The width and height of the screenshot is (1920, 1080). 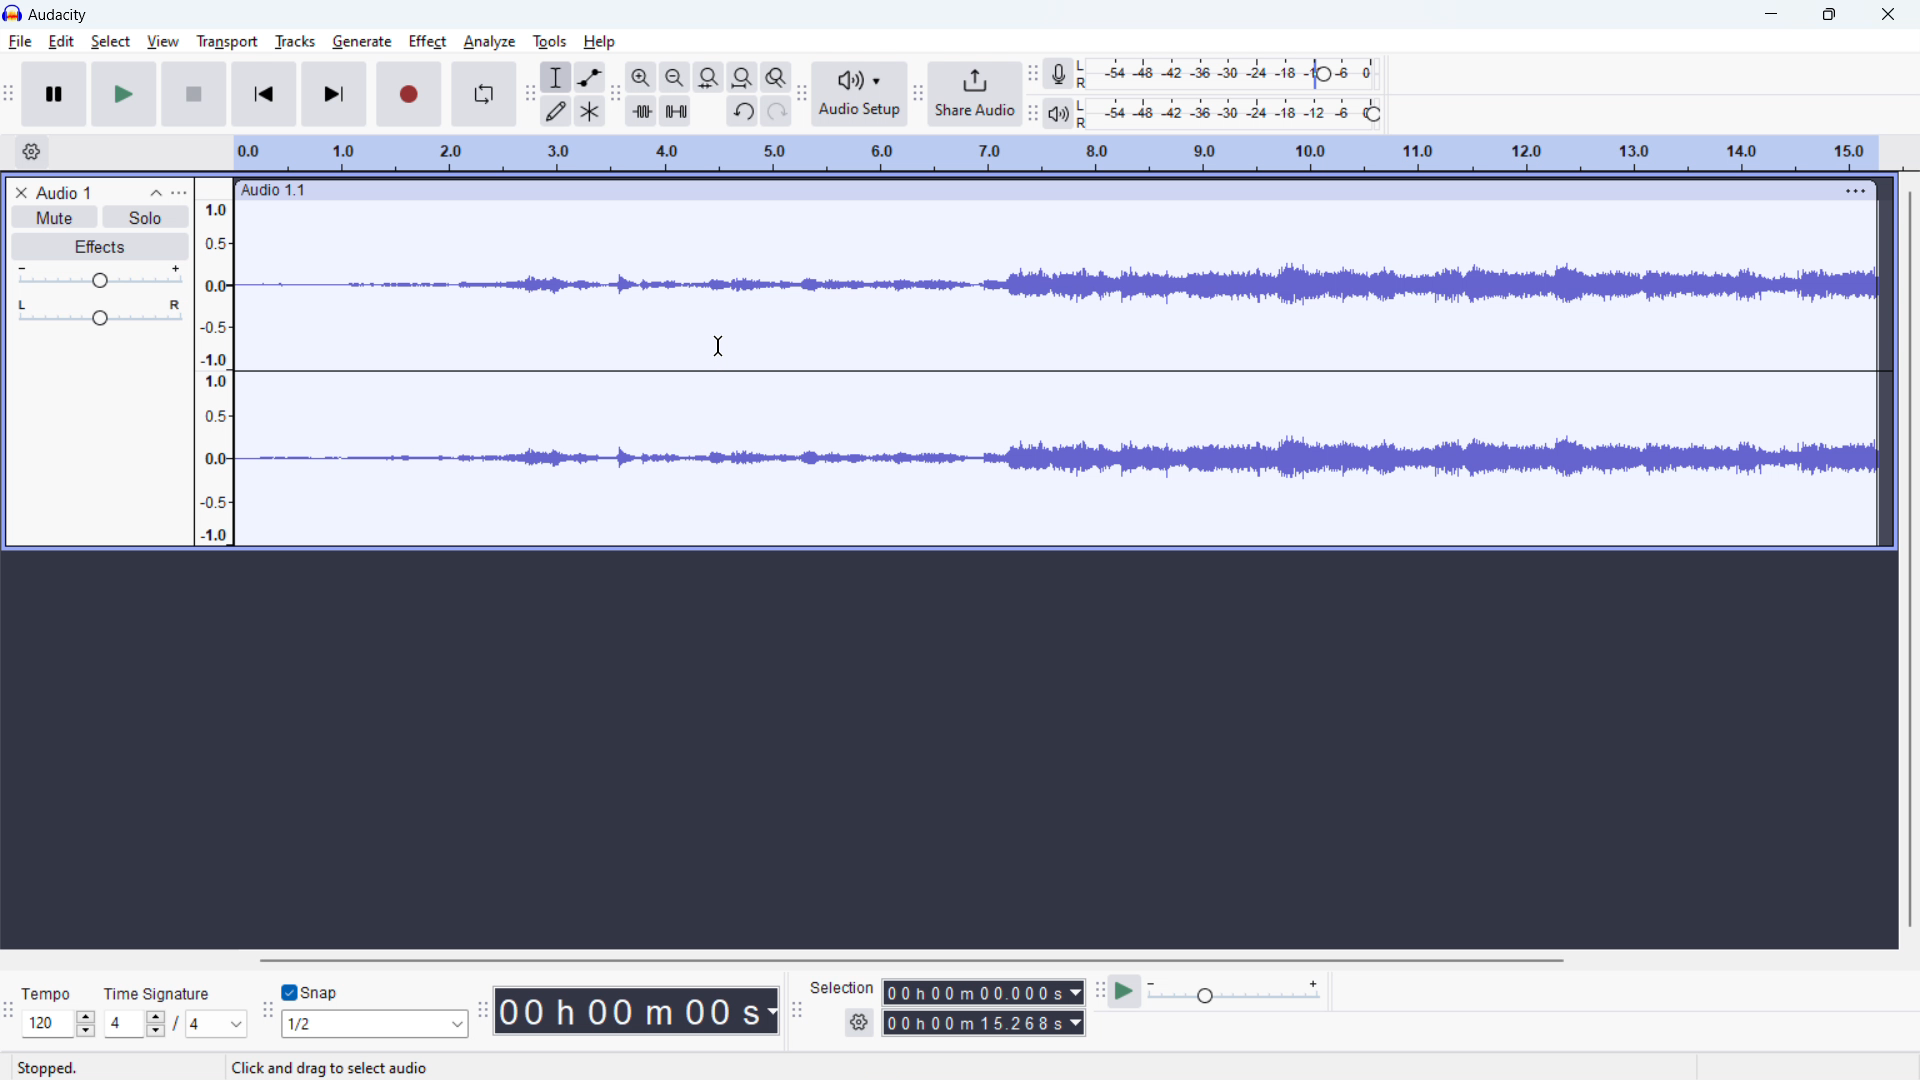 I want to click on set tempo, so click(x=58, y=1009).